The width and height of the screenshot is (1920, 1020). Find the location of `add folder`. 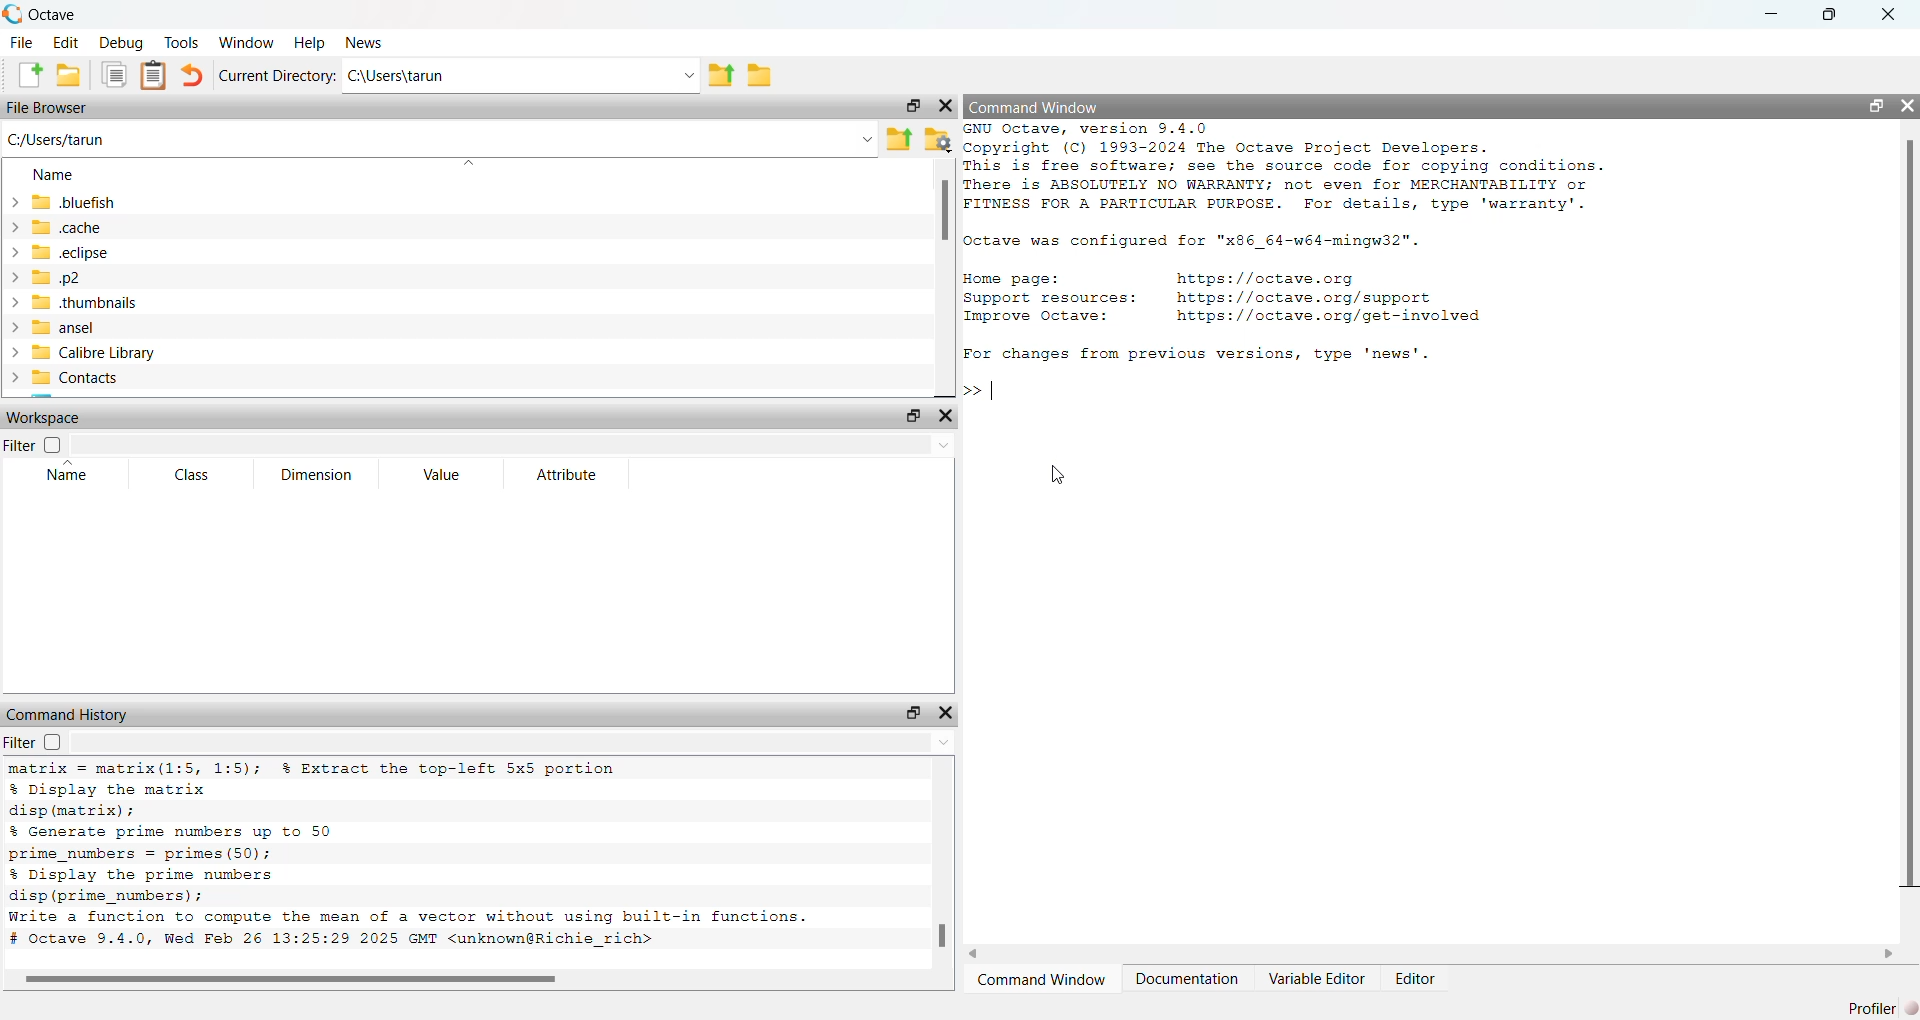

add folder is located at coordinates (69, 76).